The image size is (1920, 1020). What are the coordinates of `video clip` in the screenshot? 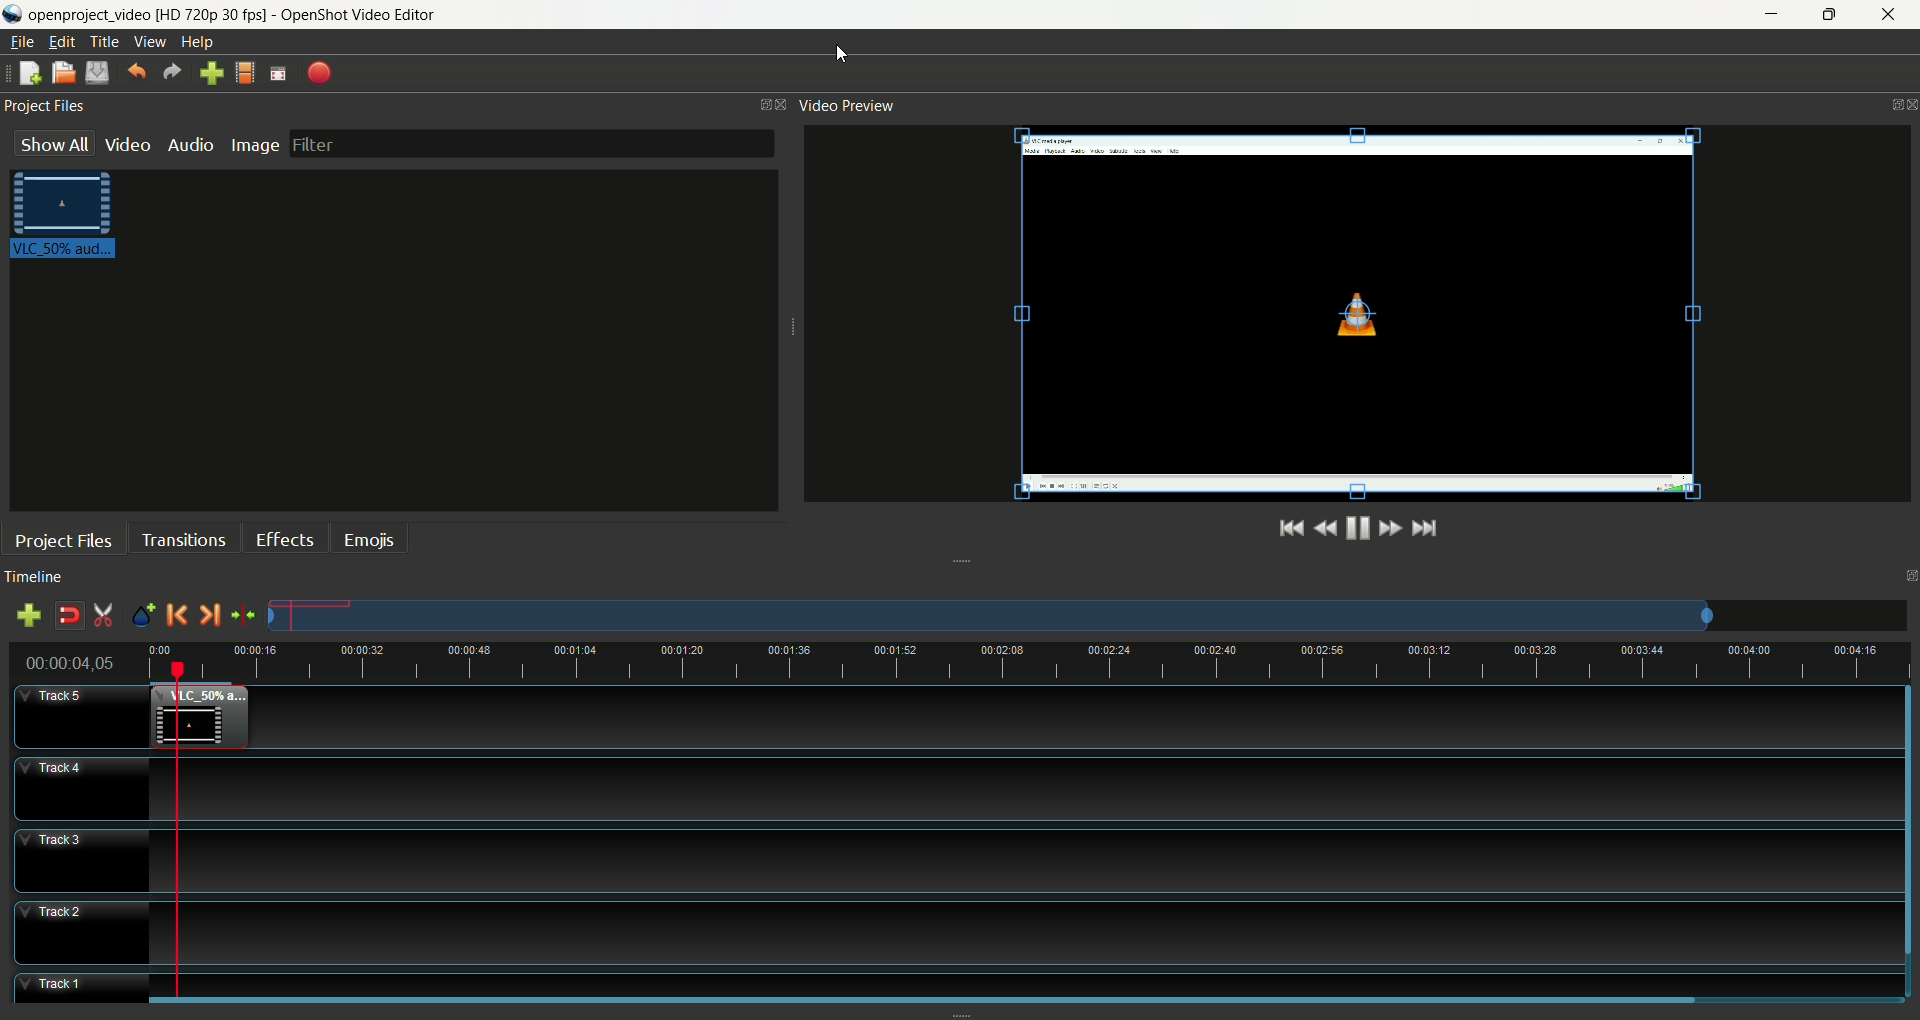 It's located at (199, 718).